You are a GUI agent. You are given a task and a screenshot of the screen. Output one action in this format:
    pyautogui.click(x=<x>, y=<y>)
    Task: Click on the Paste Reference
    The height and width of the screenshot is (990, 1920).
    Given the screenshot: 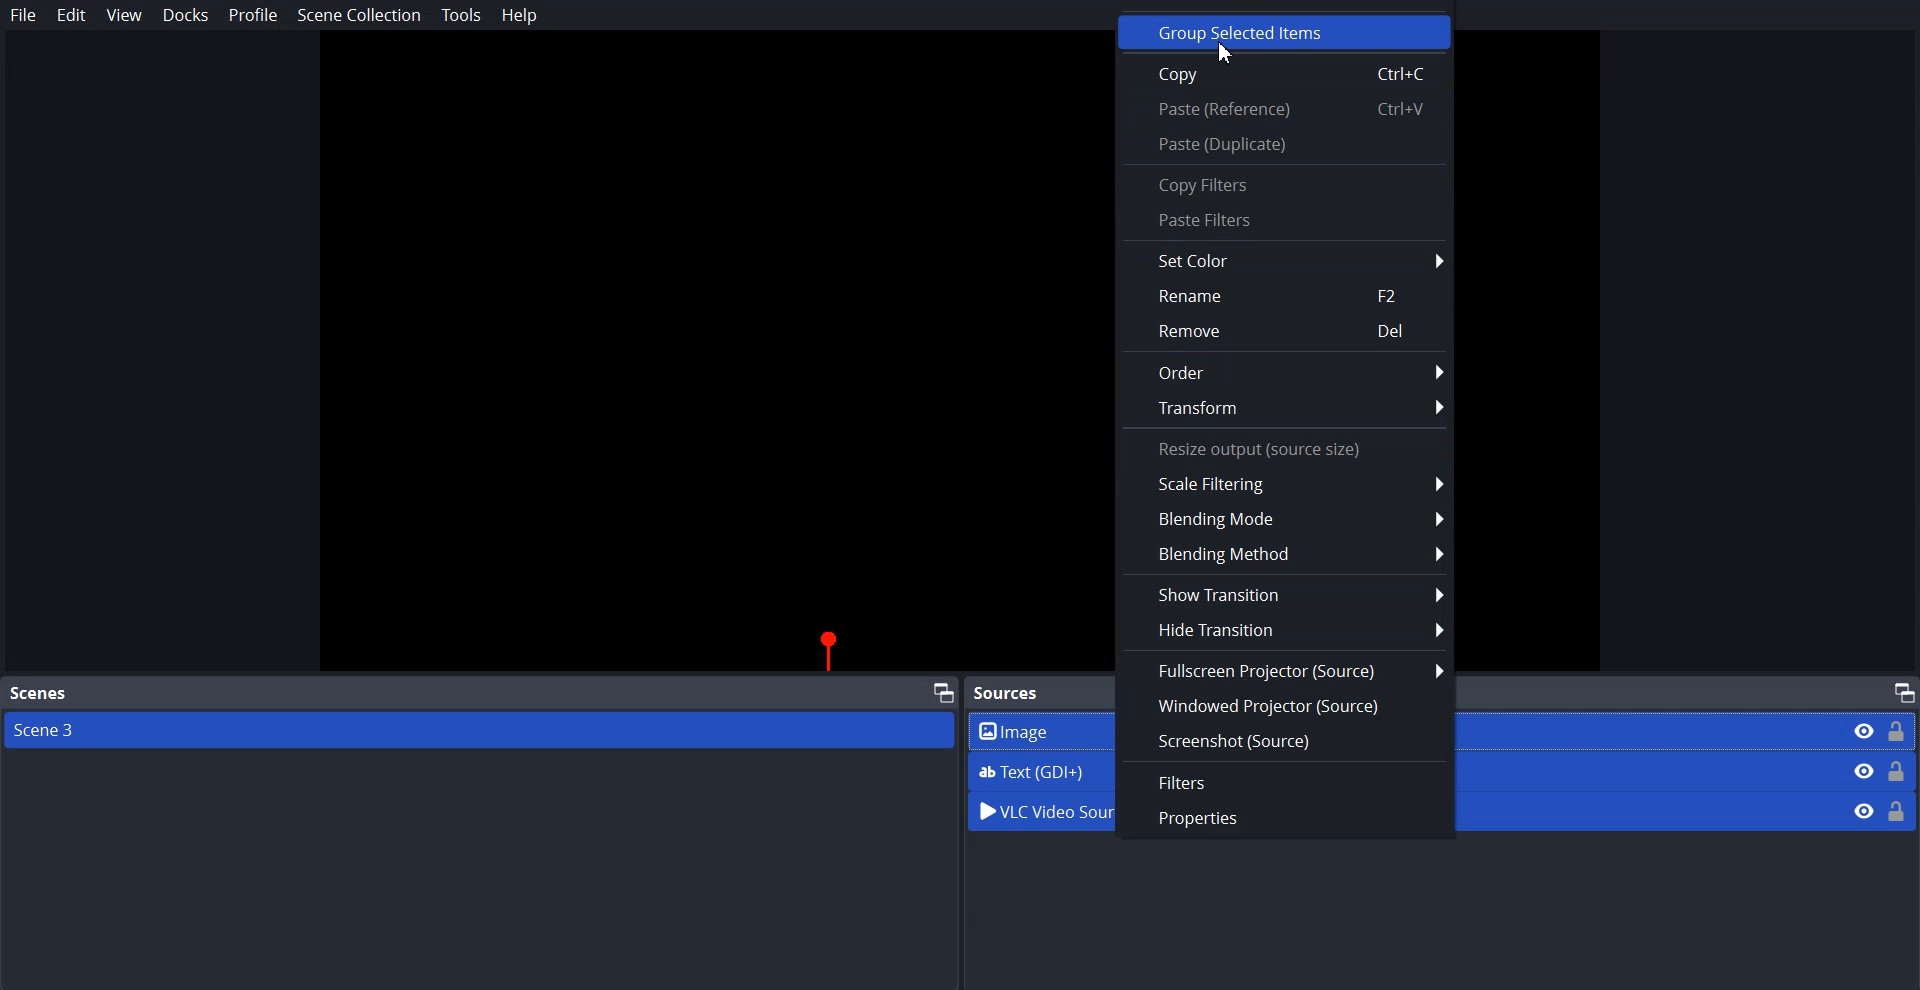 What is the action you would take?
    pyautogui.click(x=1285, y=108)
    